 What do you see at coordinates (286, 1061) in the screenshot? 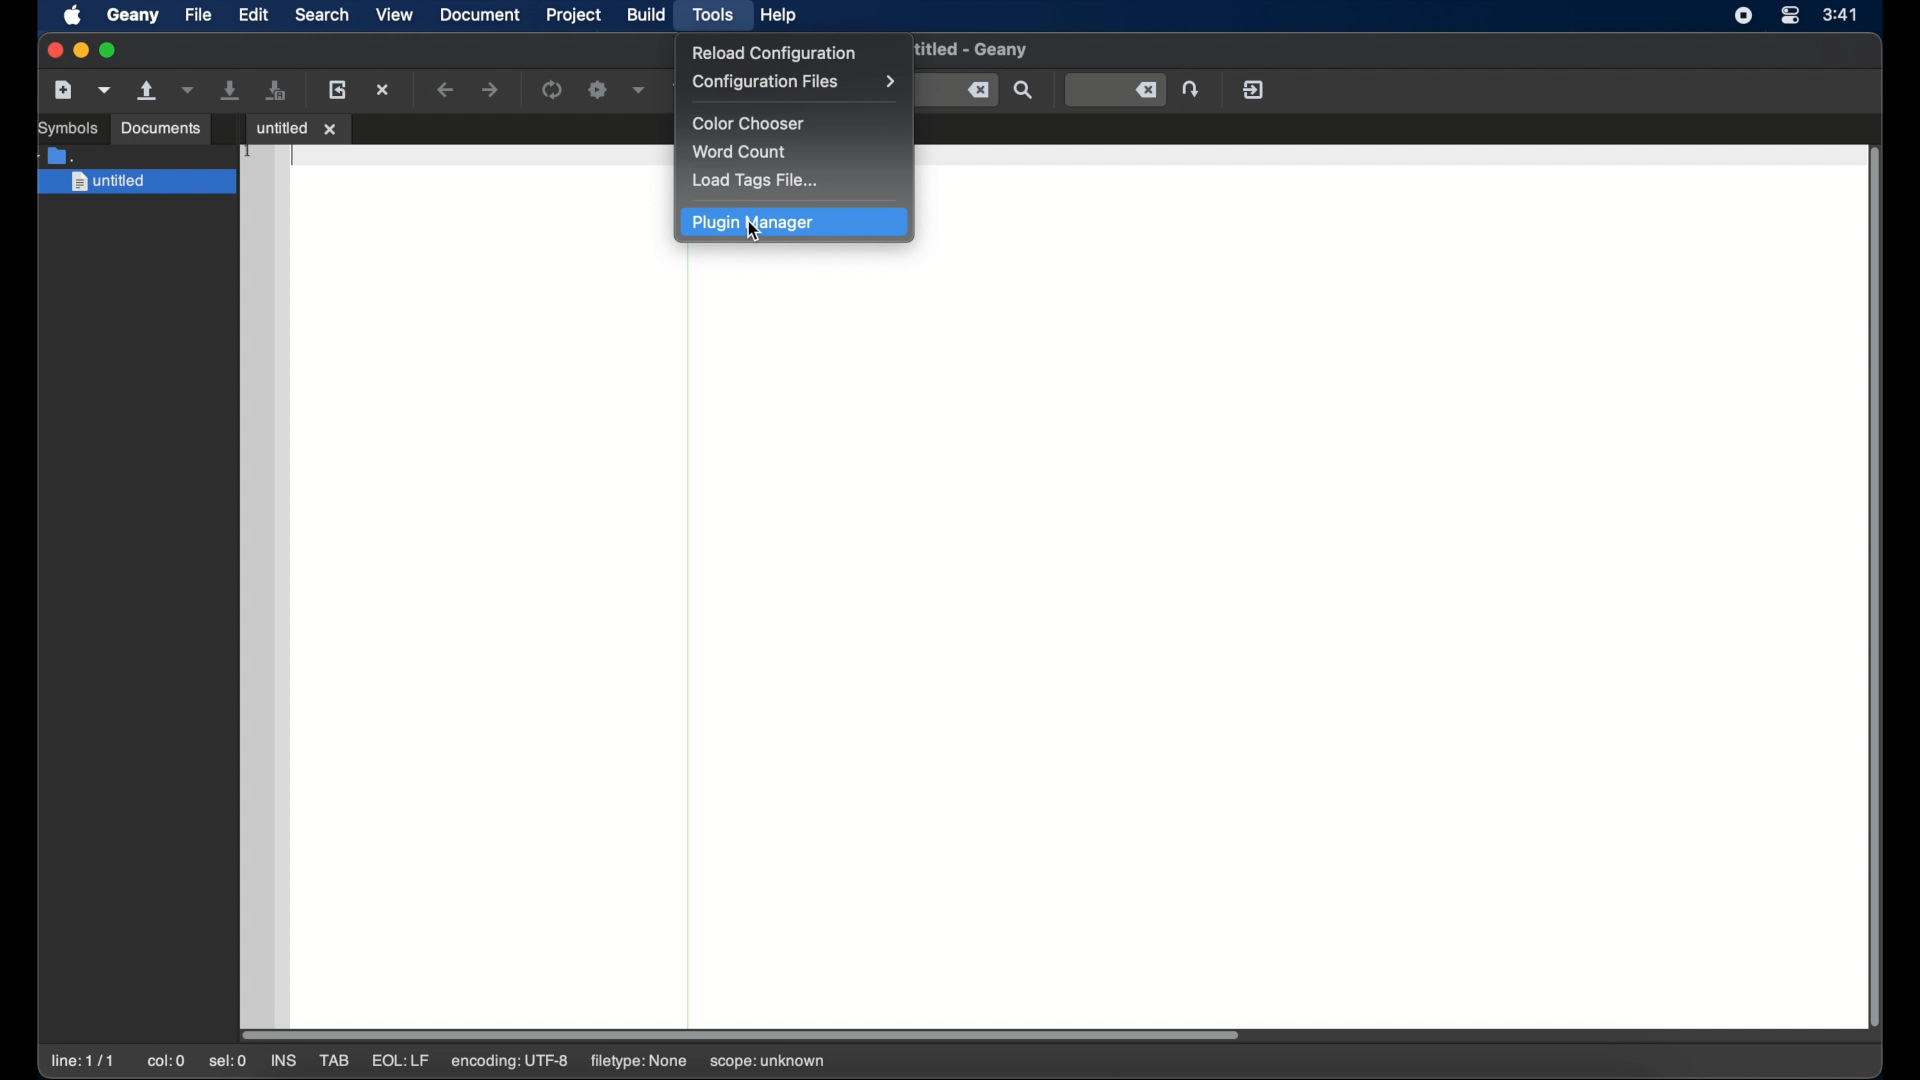
I see `ins` at bounding box center [286, 1061].